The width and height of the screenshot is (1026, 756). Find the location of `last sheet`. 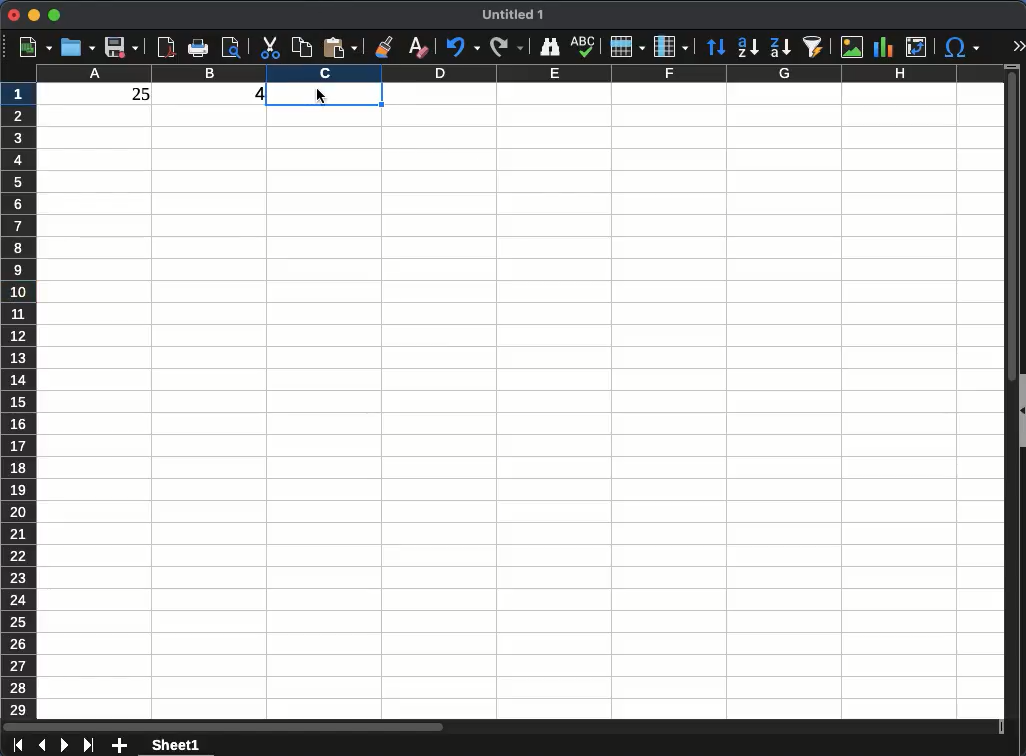

last sheet is located at coordinates (90, 745).